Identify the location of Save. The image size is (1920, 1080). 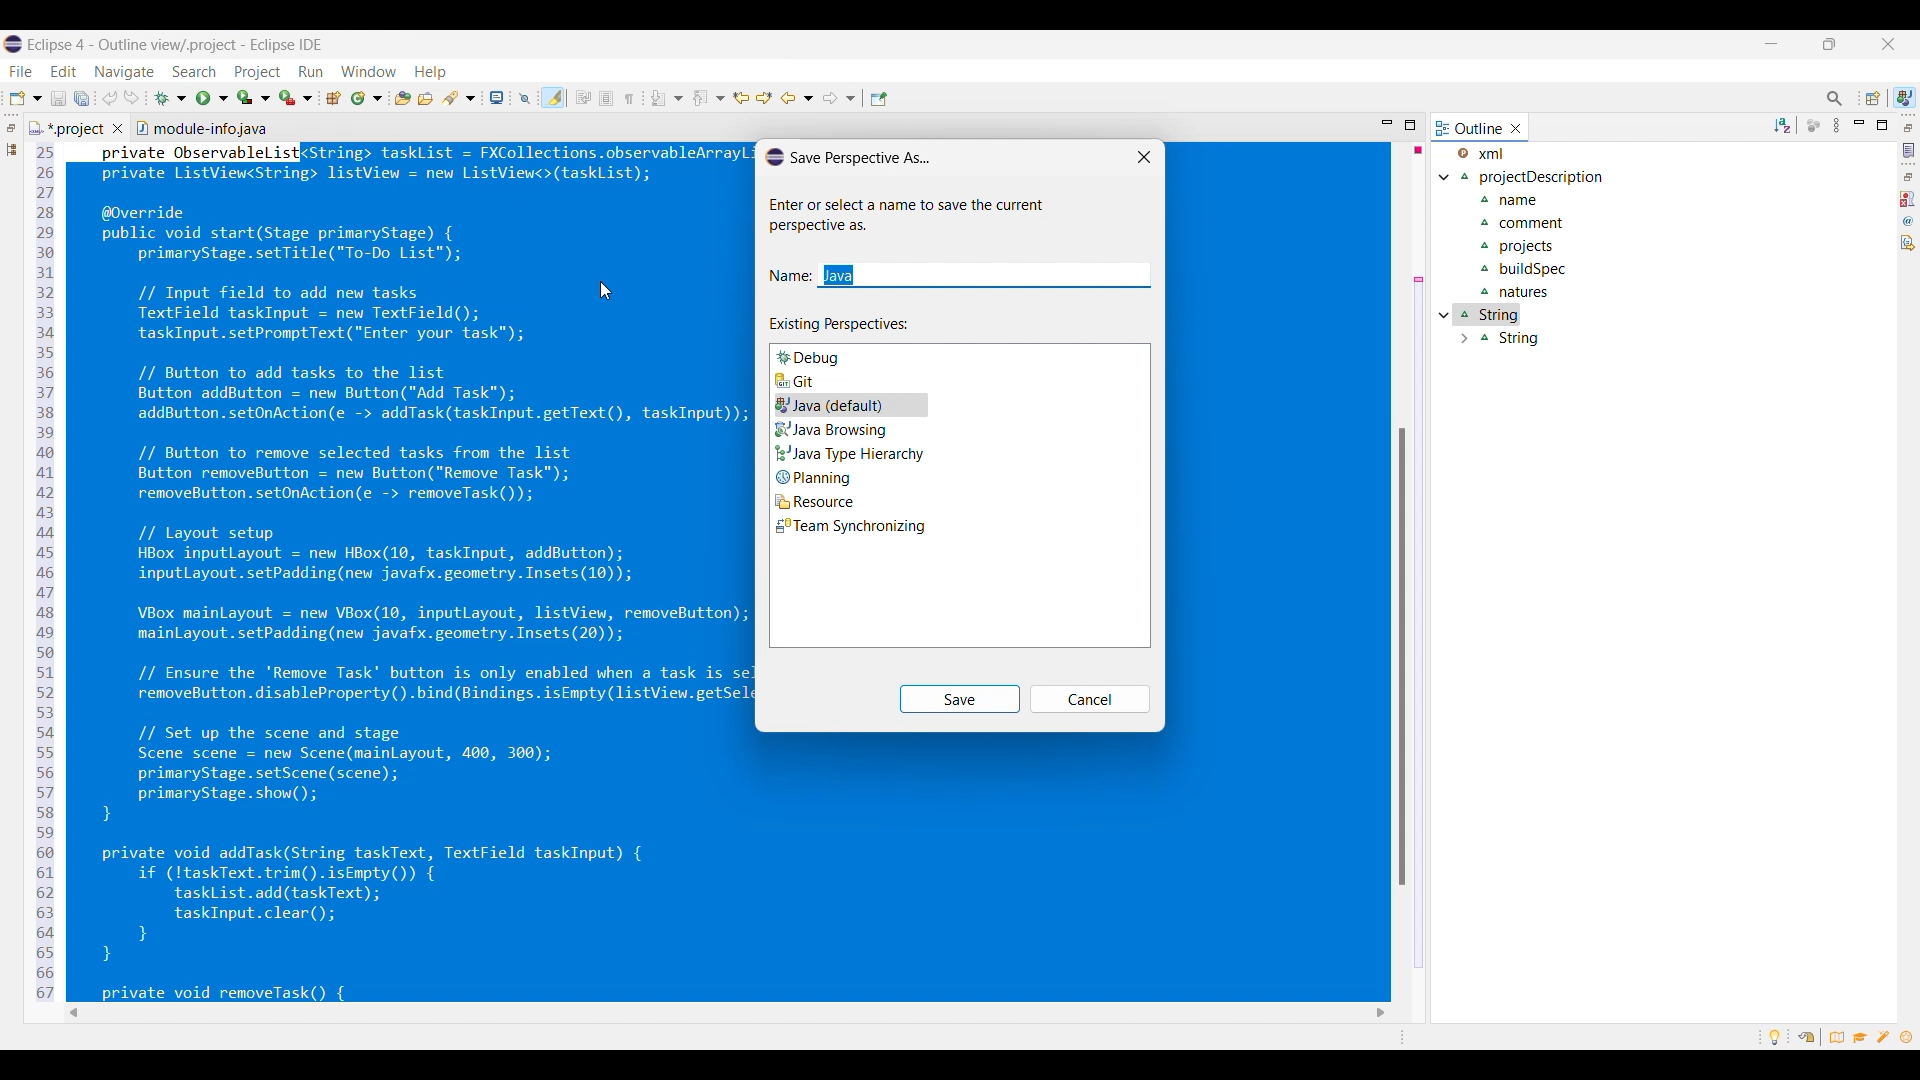
(961, 699).